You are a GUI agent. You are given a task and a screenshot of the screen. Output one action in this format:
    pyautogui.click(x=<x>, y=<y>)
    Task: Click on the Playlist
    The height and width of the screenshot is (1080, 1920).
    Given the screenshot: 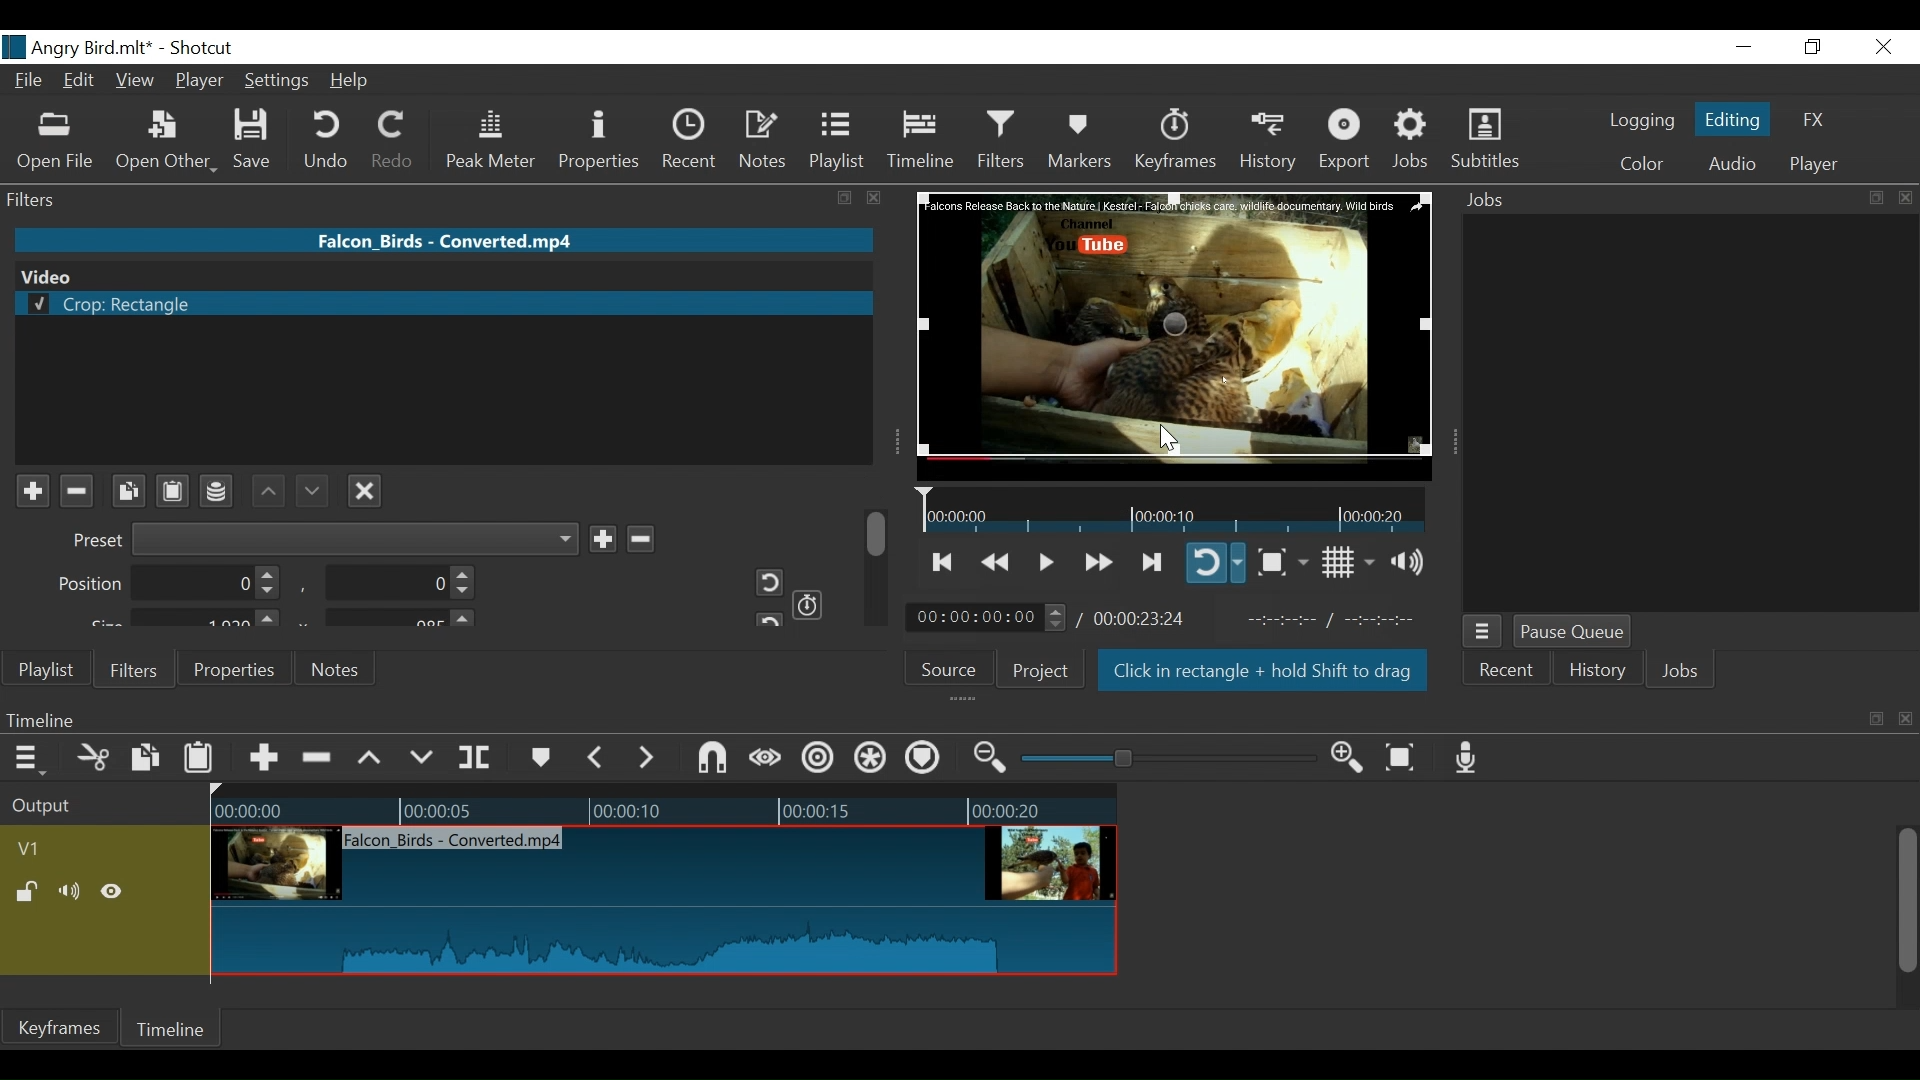 What is the action you would take?
    pyautogui.click(x=837, y=140)
    